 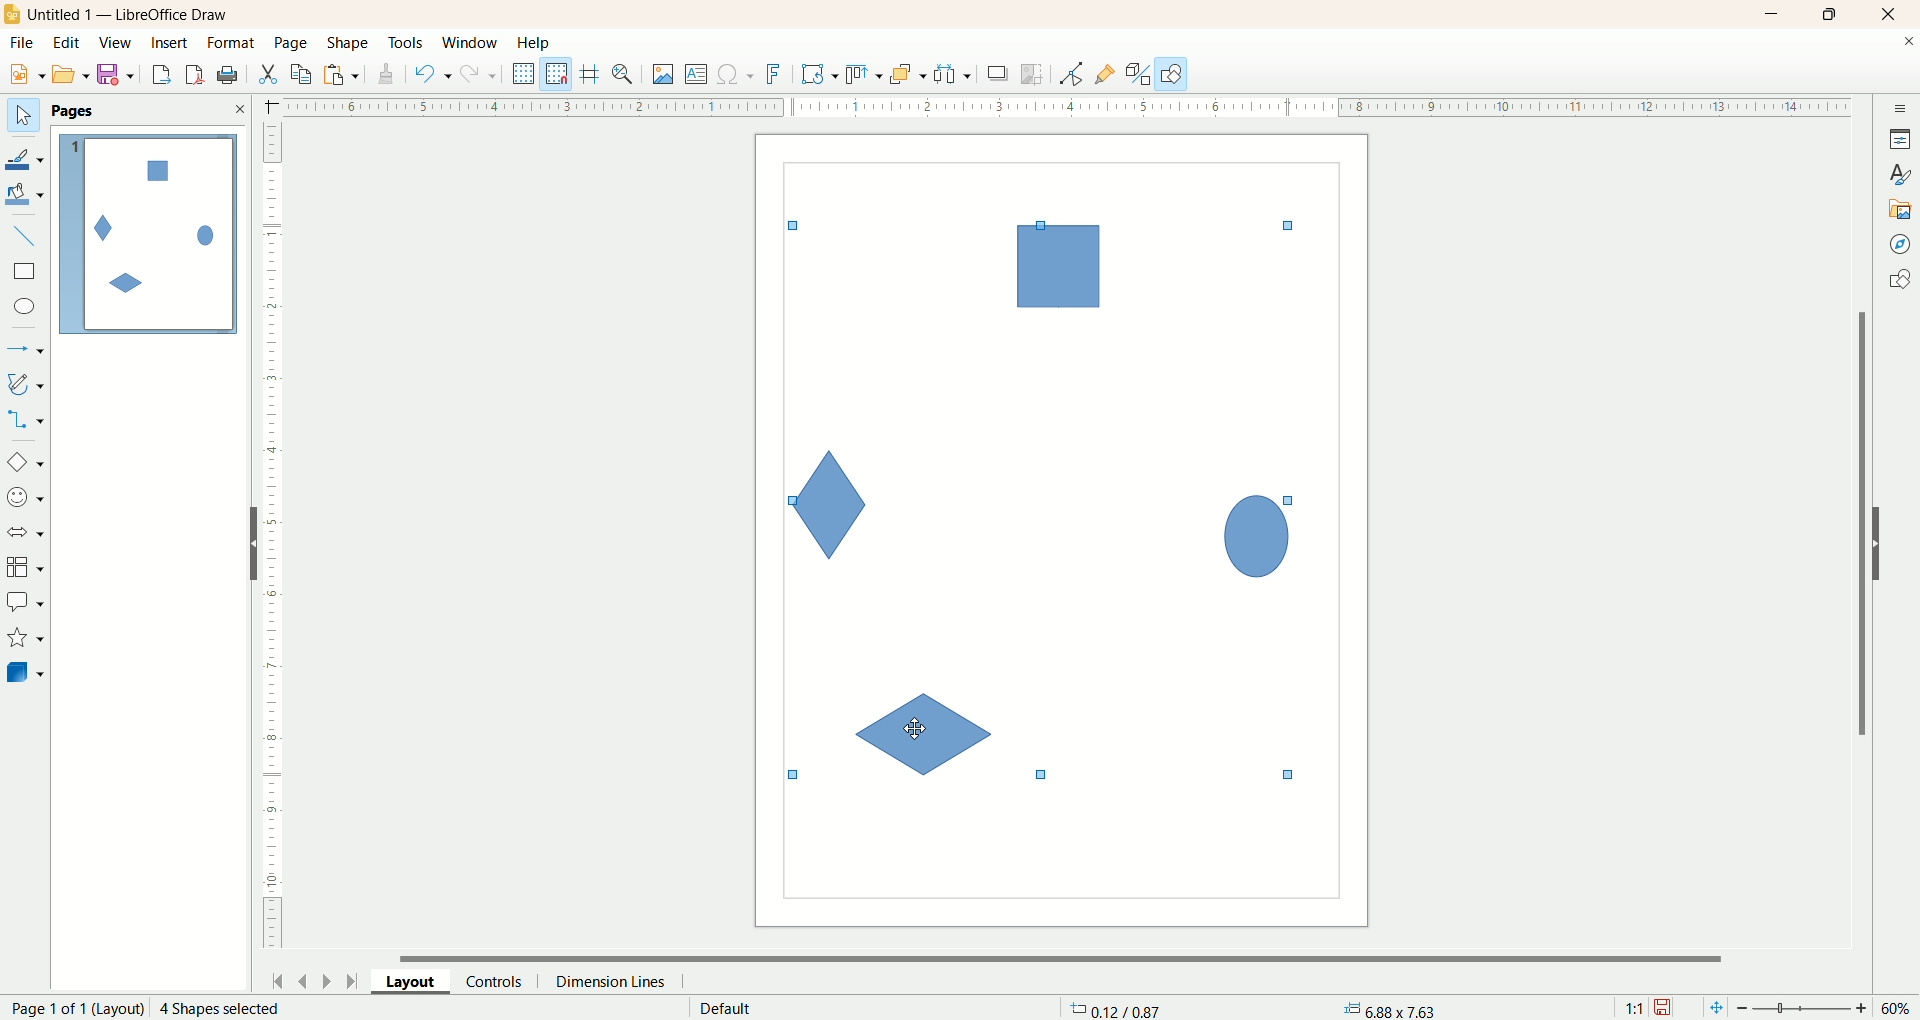 I want to click on coordinates, so click(x=1118, y=1008).